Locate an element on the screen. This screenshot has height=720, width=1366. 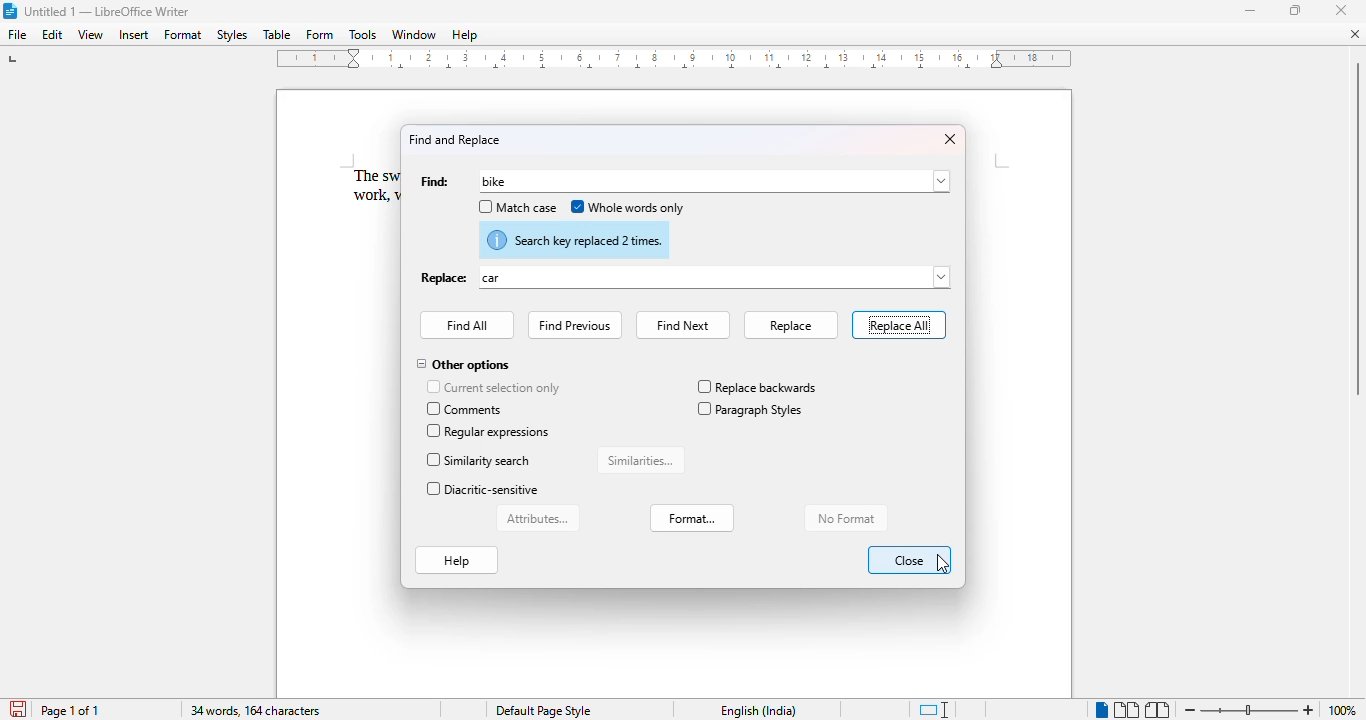
Change zoom levele is located at coordinates (1248, 711).